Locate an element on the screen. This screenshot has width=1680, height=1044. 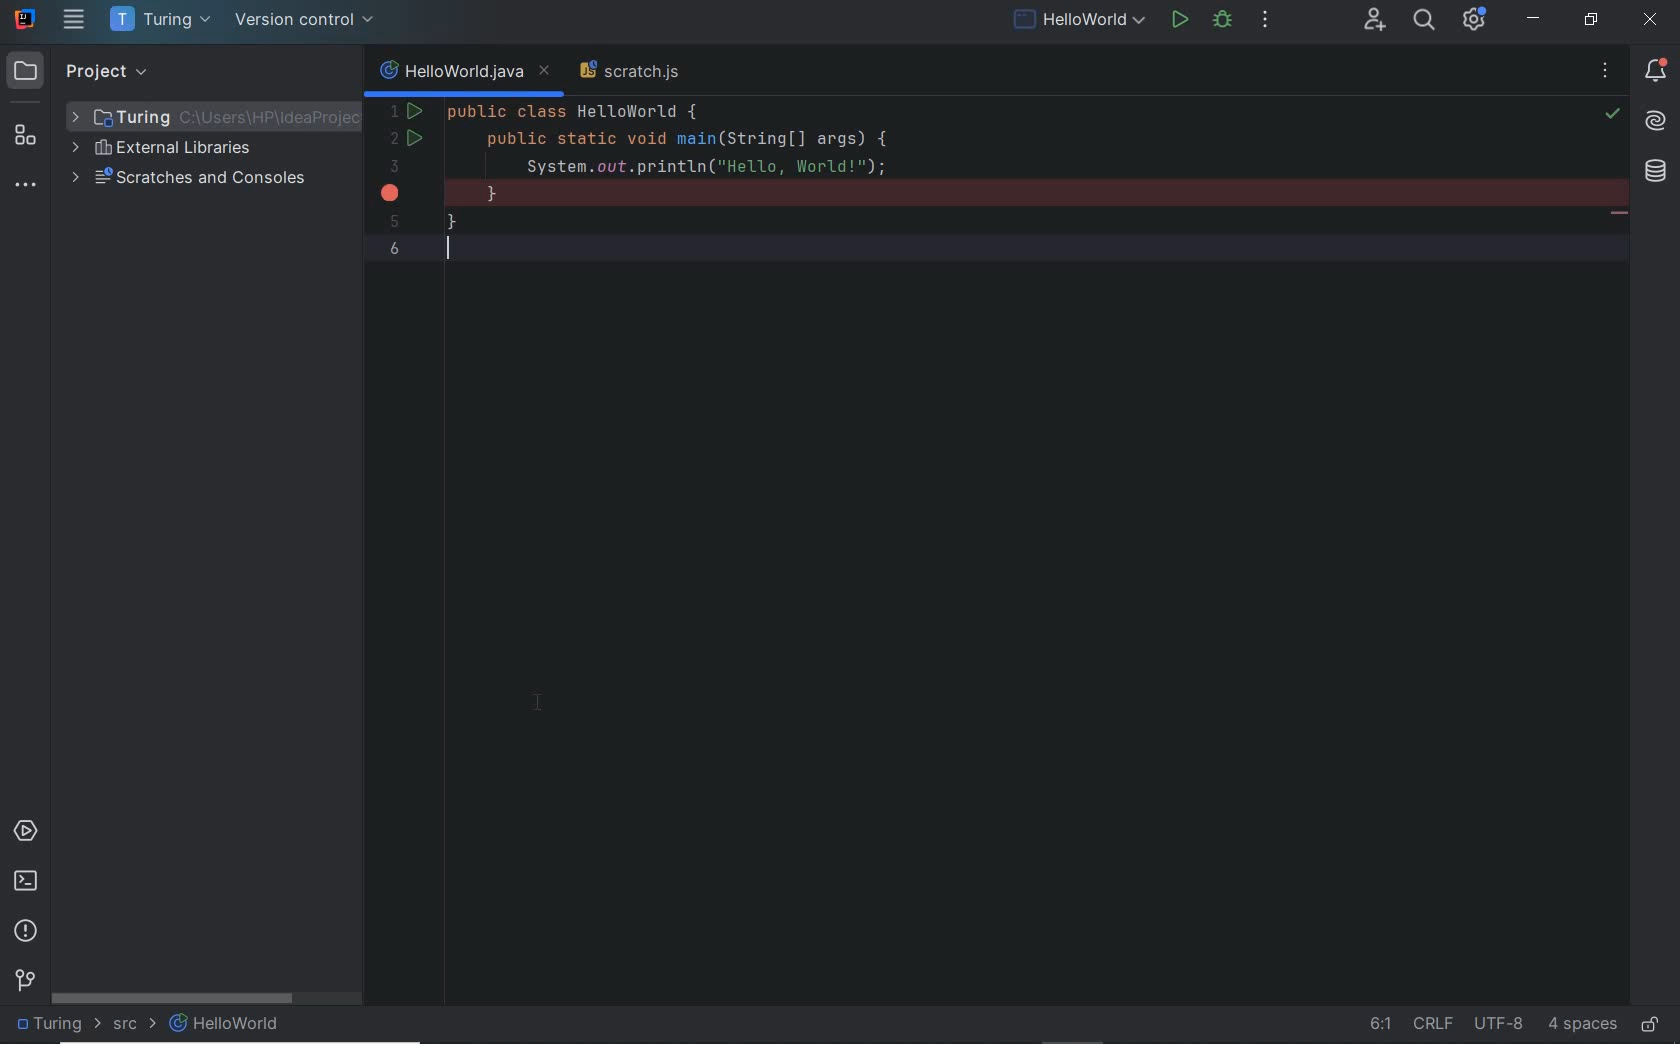
IDE and Project settings is located at coordinates (1474, 17).